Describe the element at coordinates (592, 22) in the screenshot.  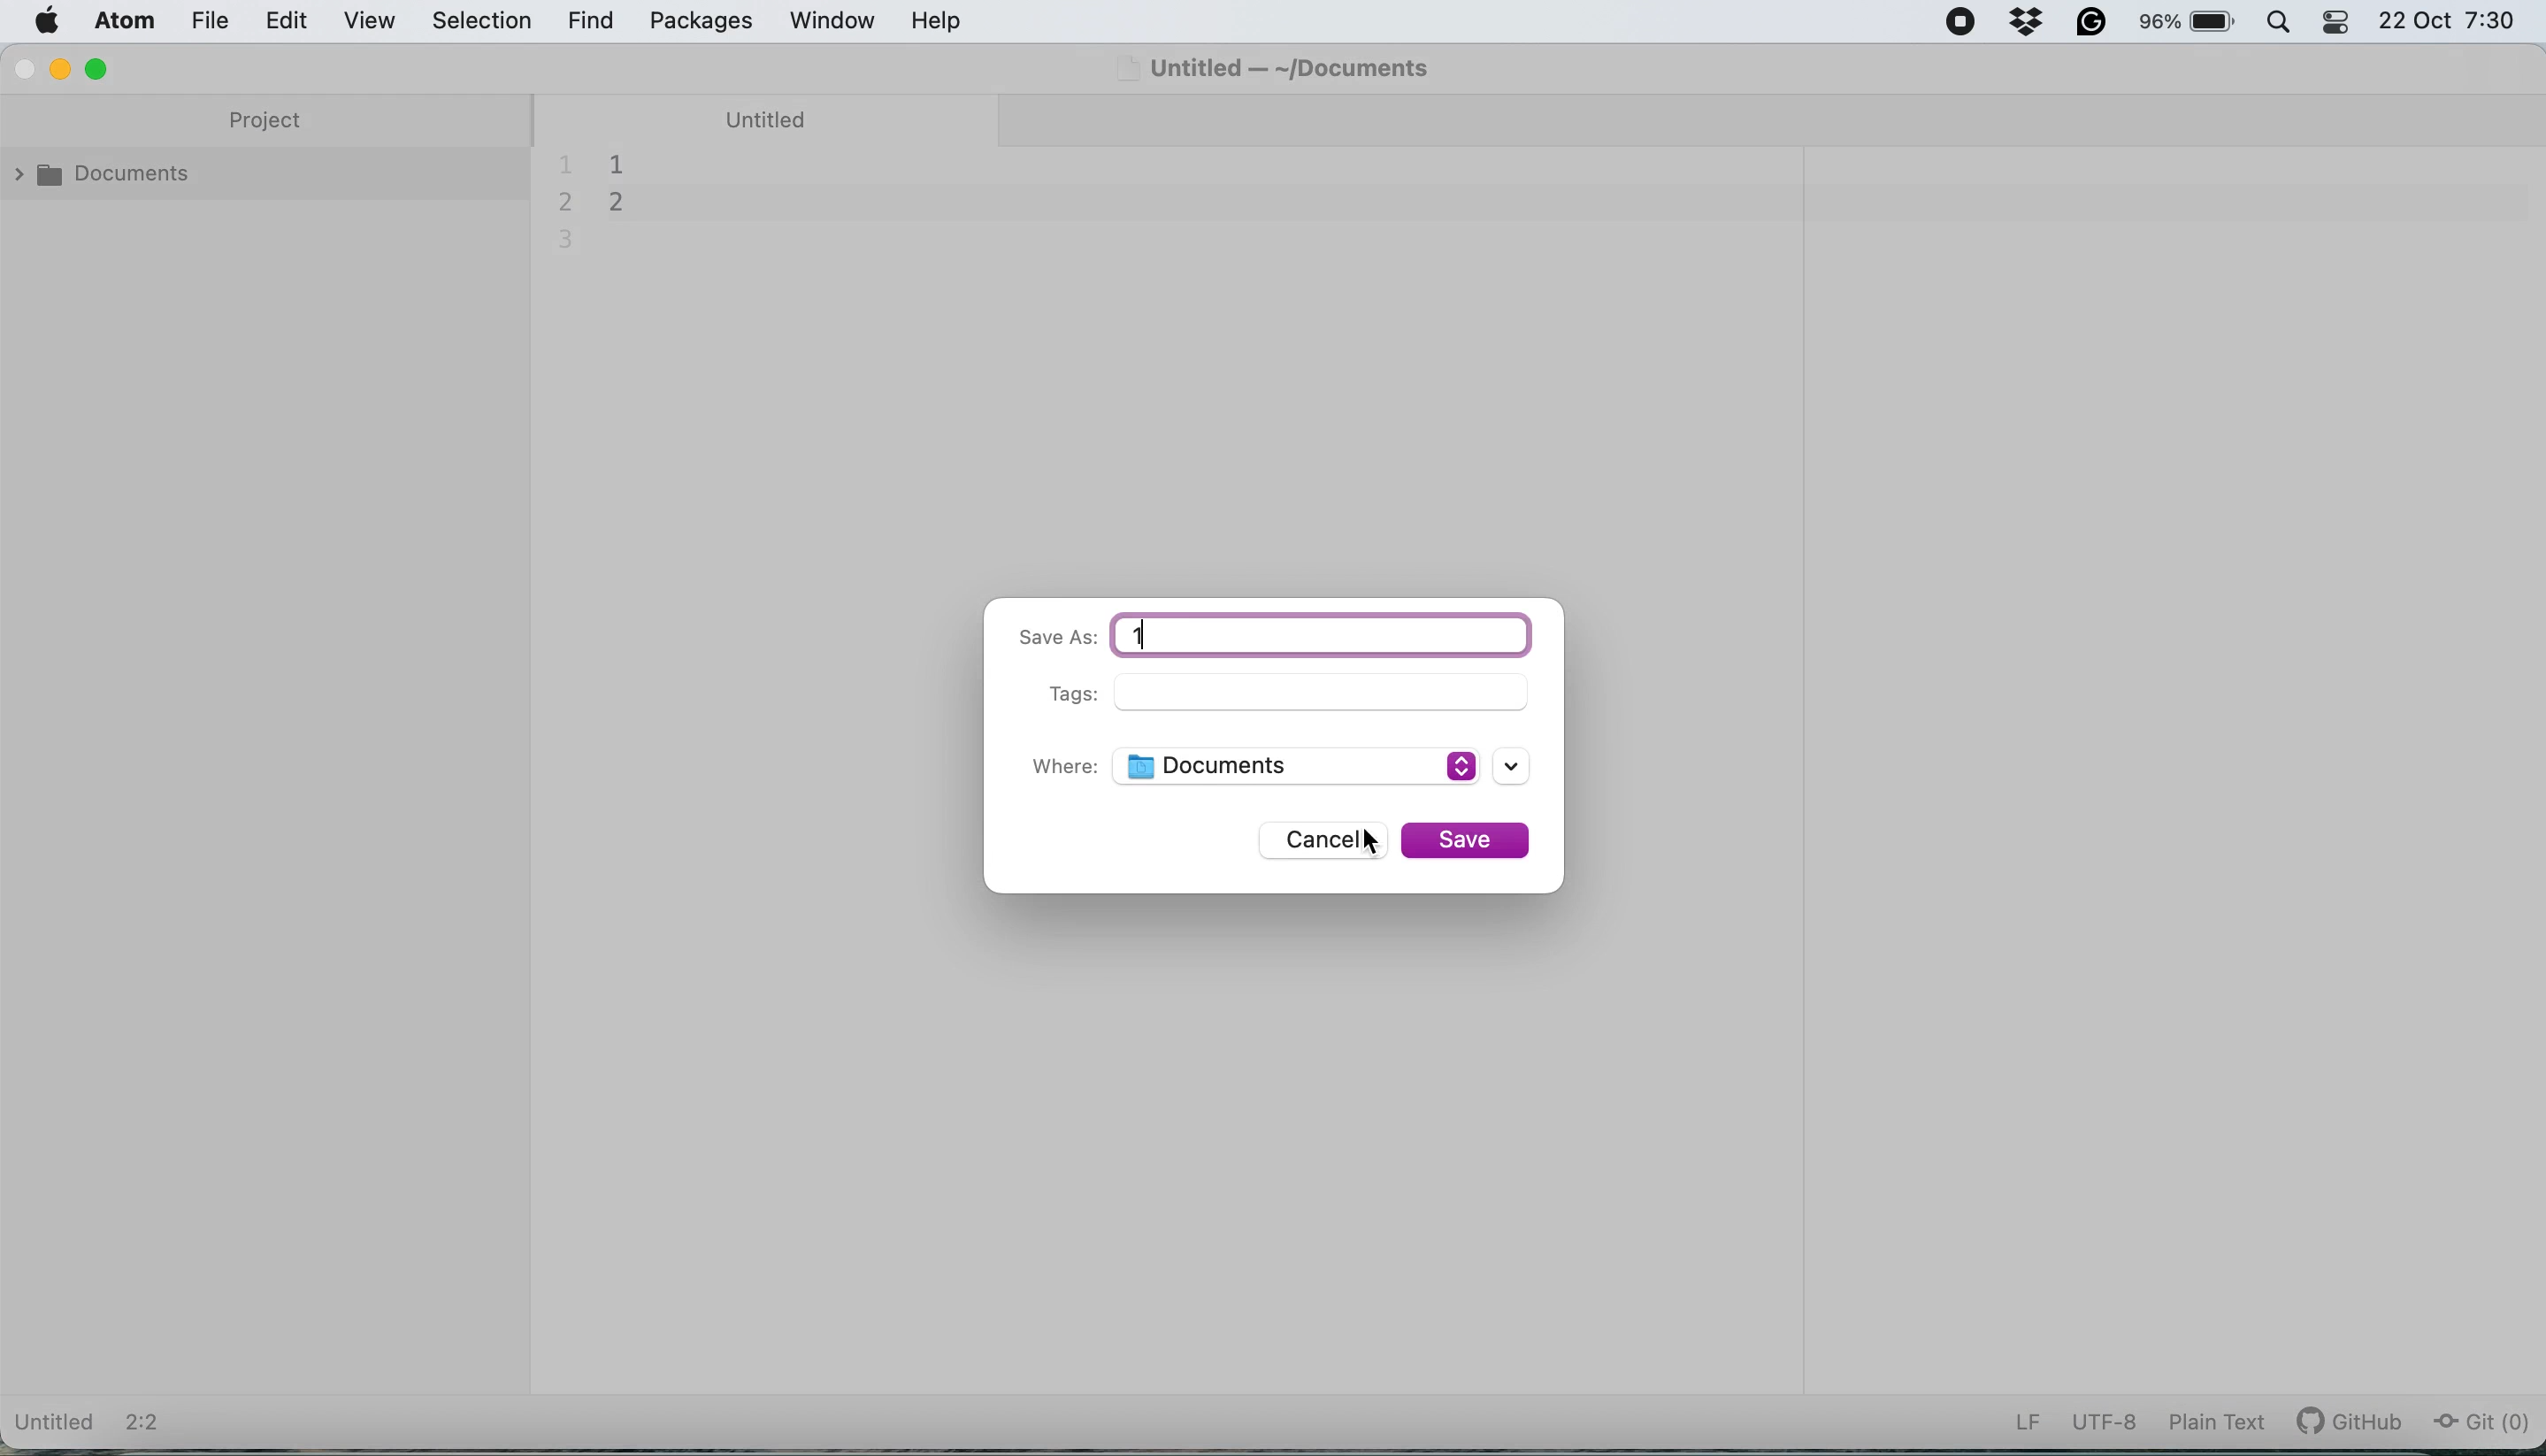
I see `find` at that location.